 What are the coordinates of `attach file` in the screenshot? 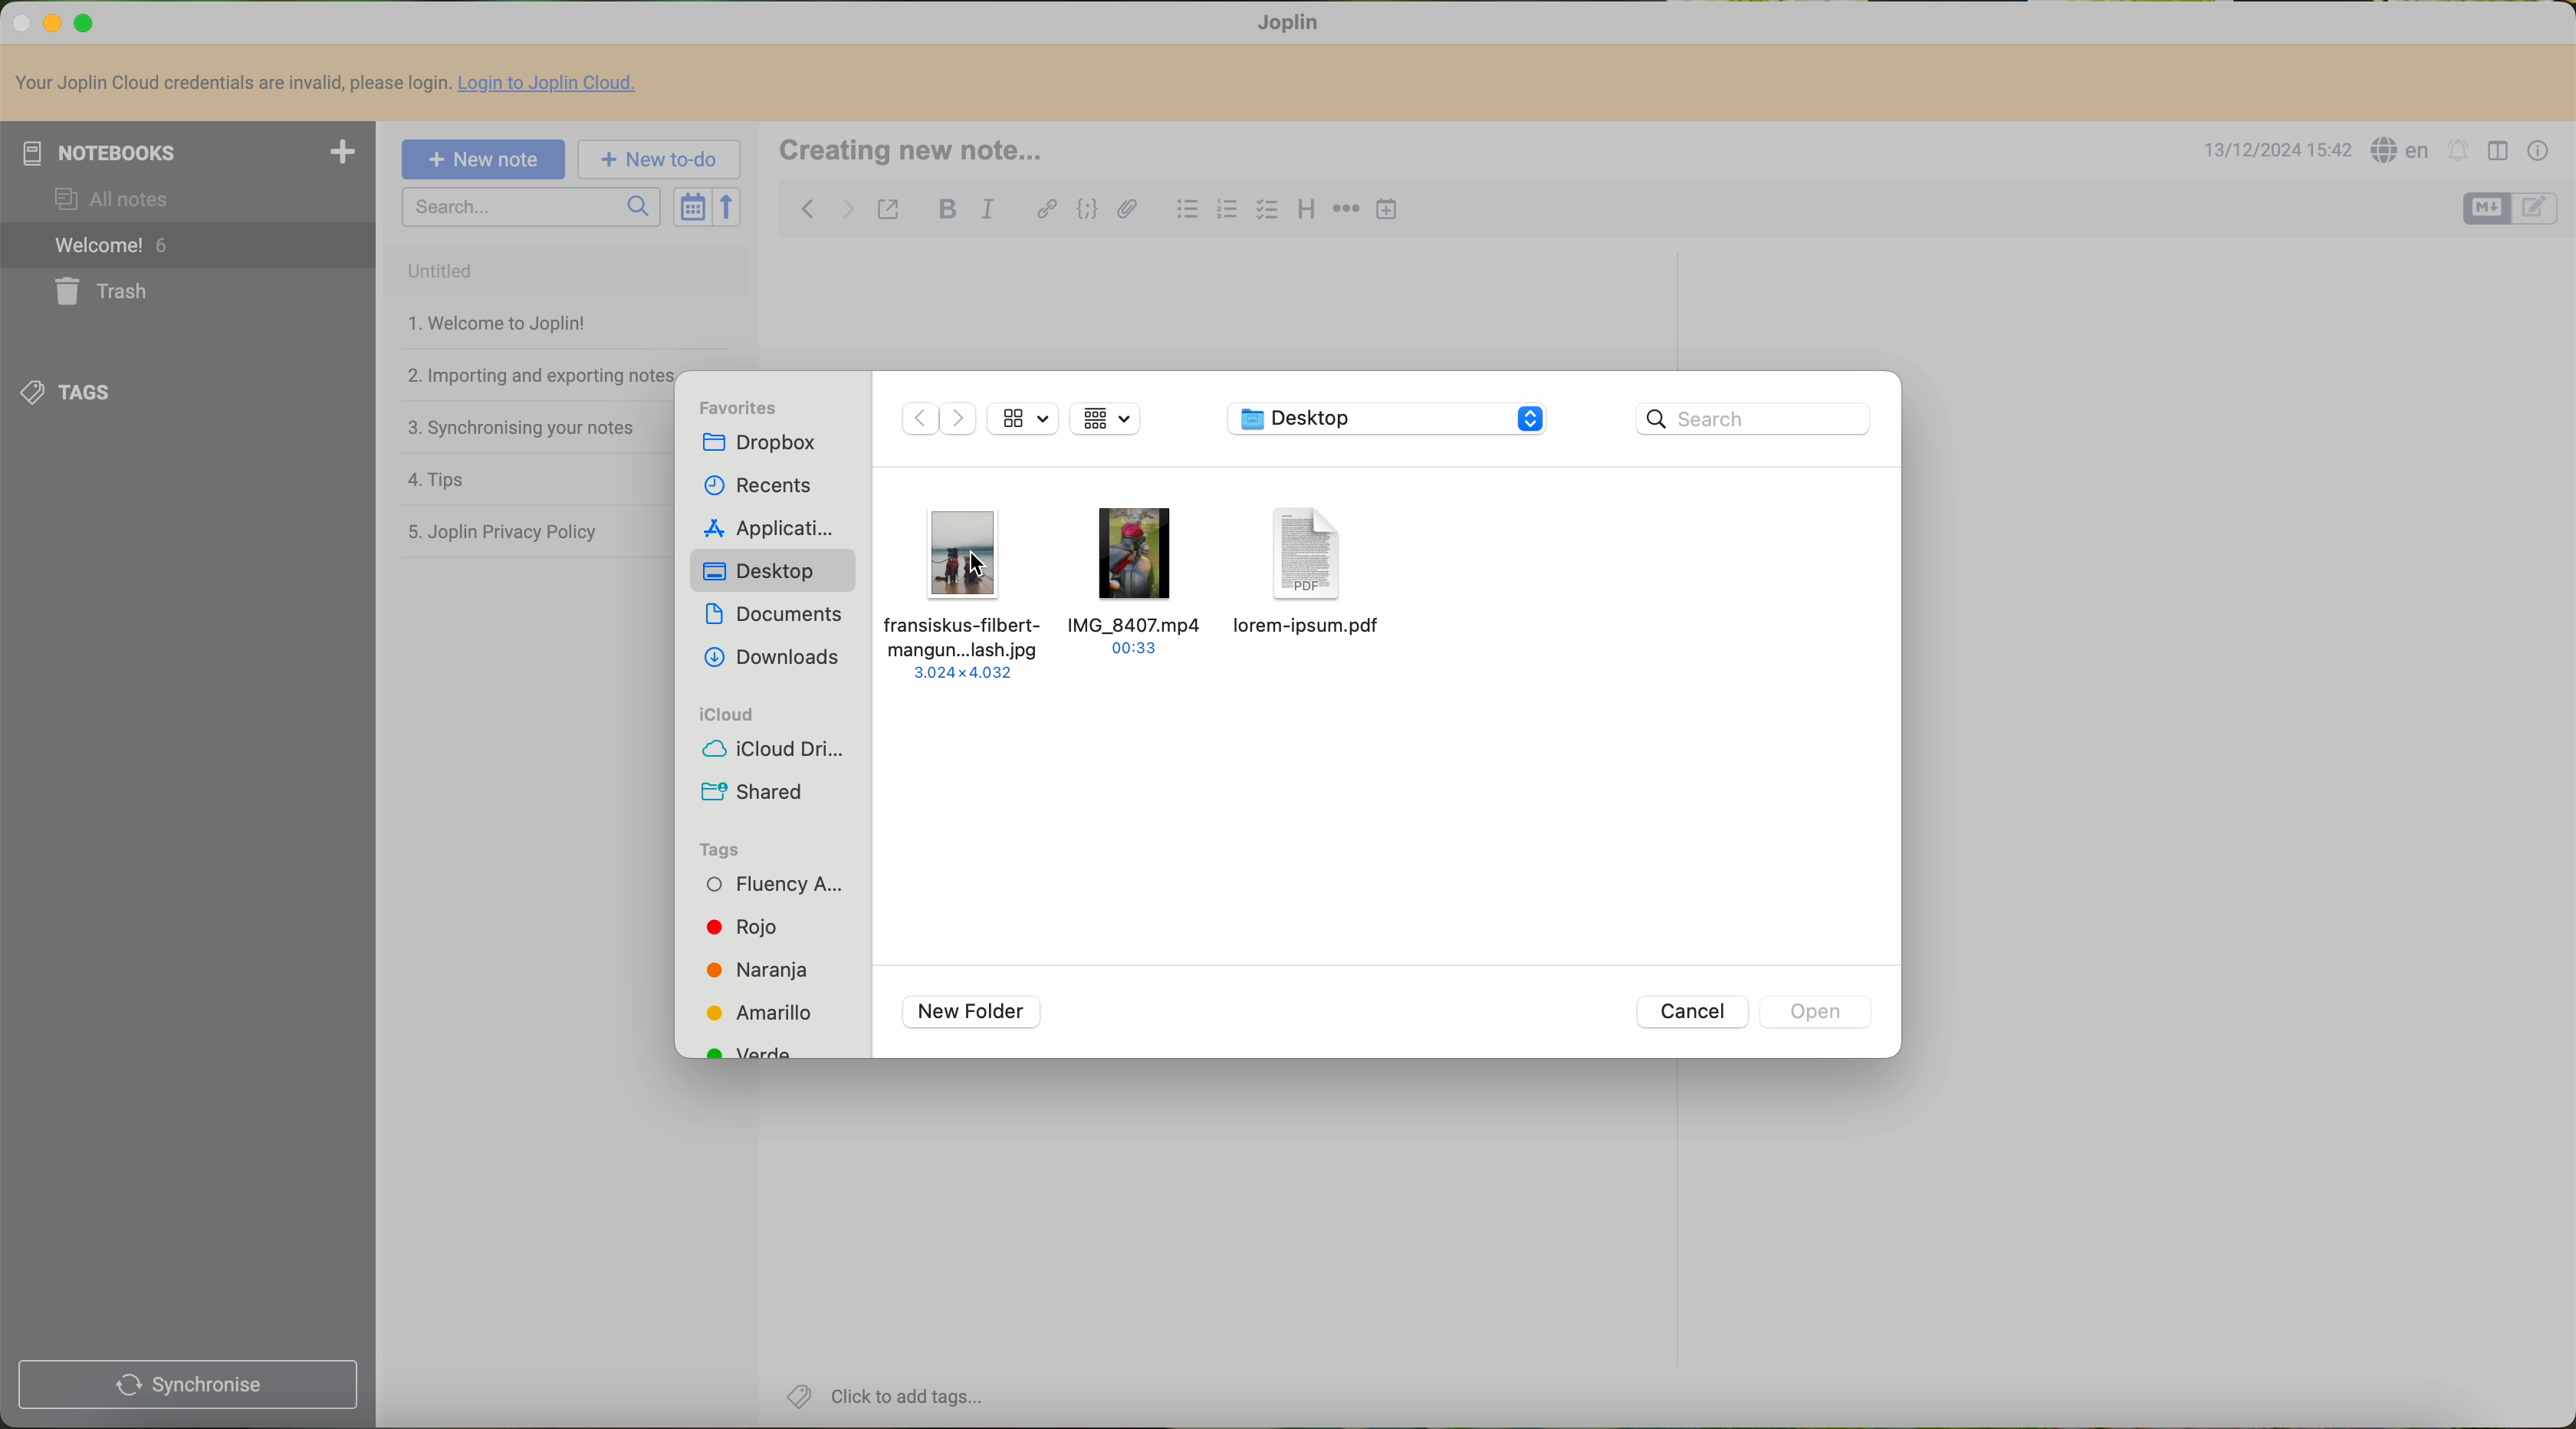 It's located at (1130, 204).